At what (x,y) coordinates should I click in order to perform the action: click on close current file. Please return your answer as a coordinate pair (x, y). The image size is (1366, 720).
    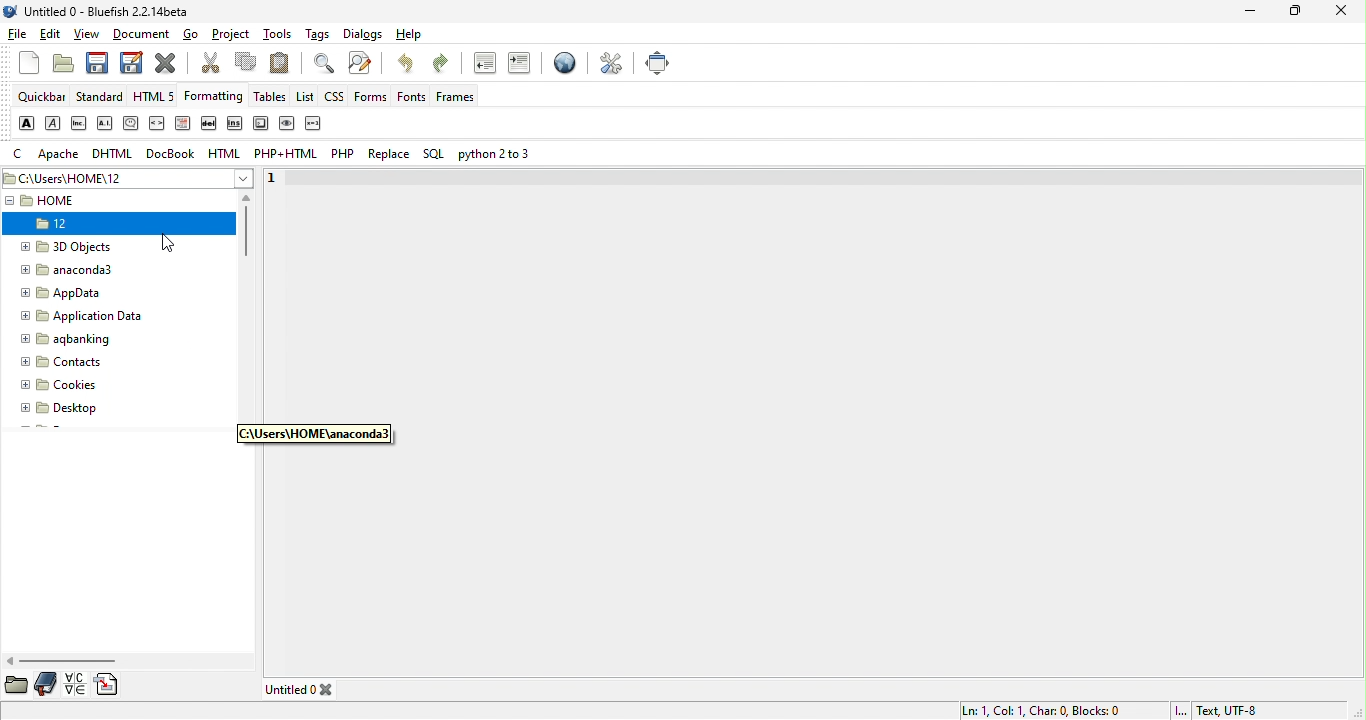
    Looking at the image, I should click on (170, 65).